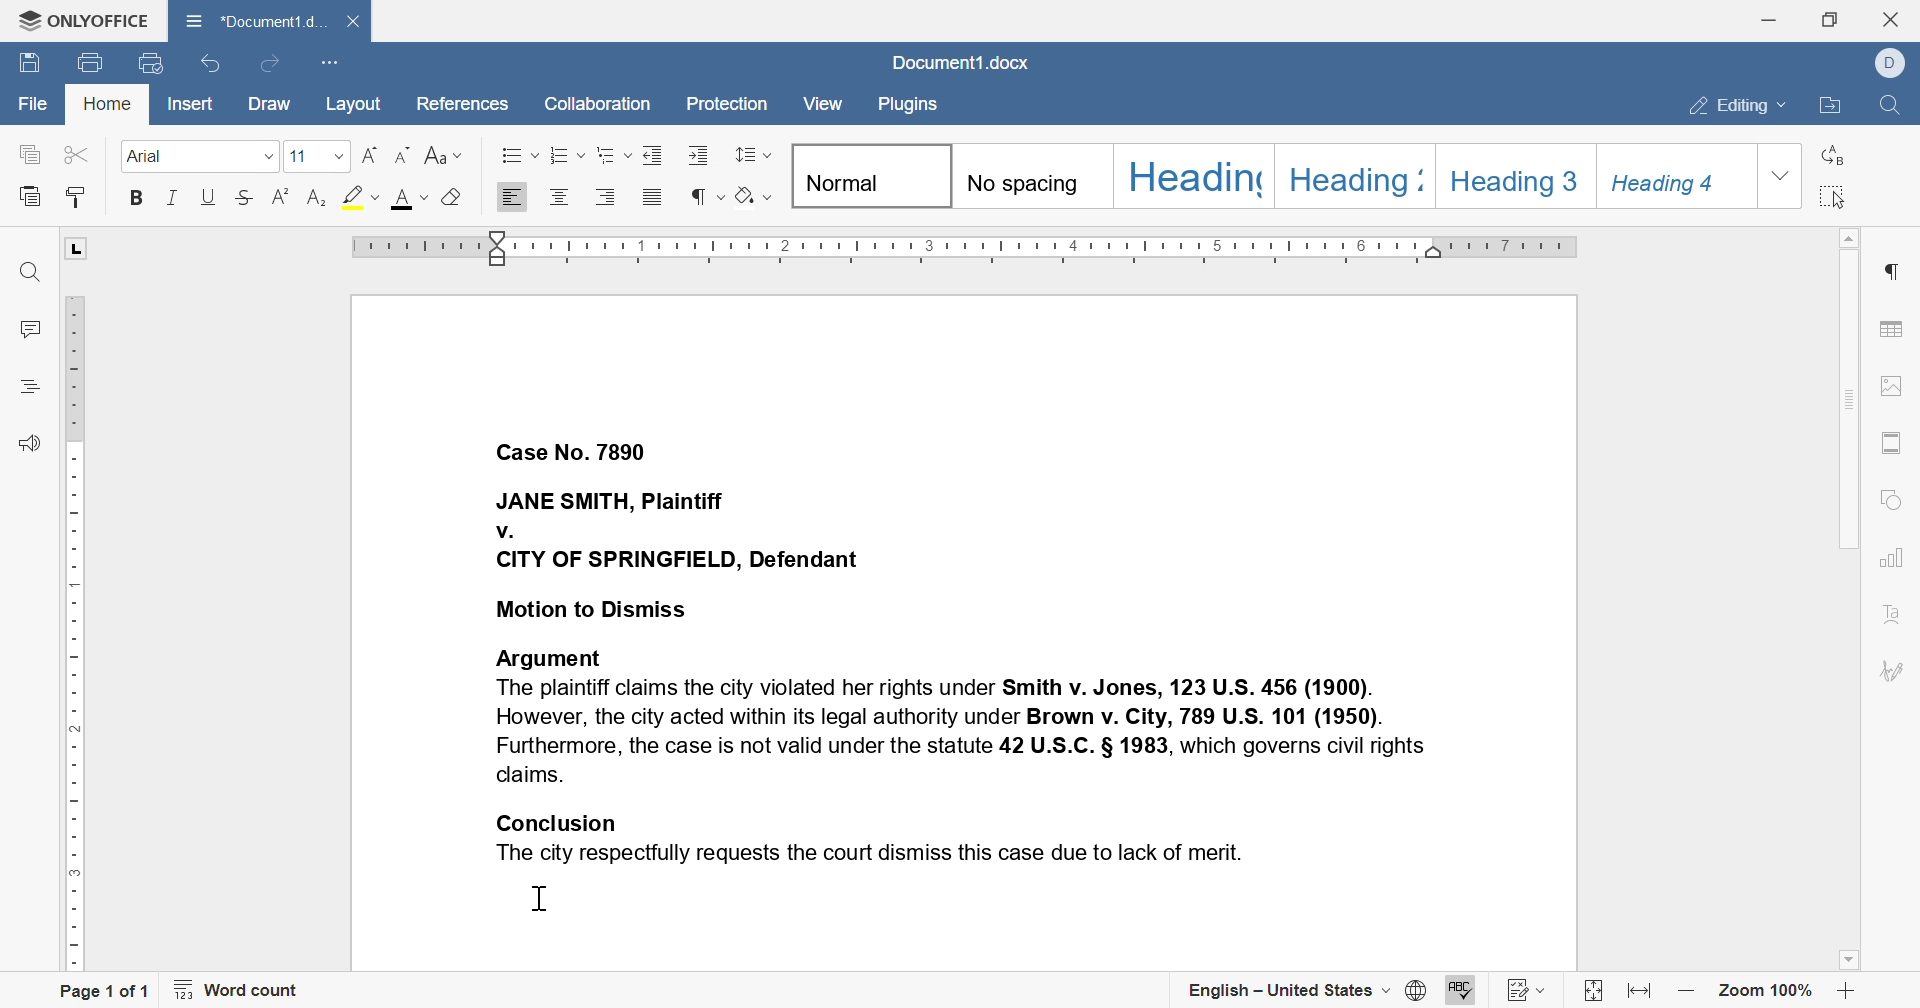  What do you see at coordinates (1845, 389) in the screenshot?
I see `scroll bar` at bounding box center [1845, 389].